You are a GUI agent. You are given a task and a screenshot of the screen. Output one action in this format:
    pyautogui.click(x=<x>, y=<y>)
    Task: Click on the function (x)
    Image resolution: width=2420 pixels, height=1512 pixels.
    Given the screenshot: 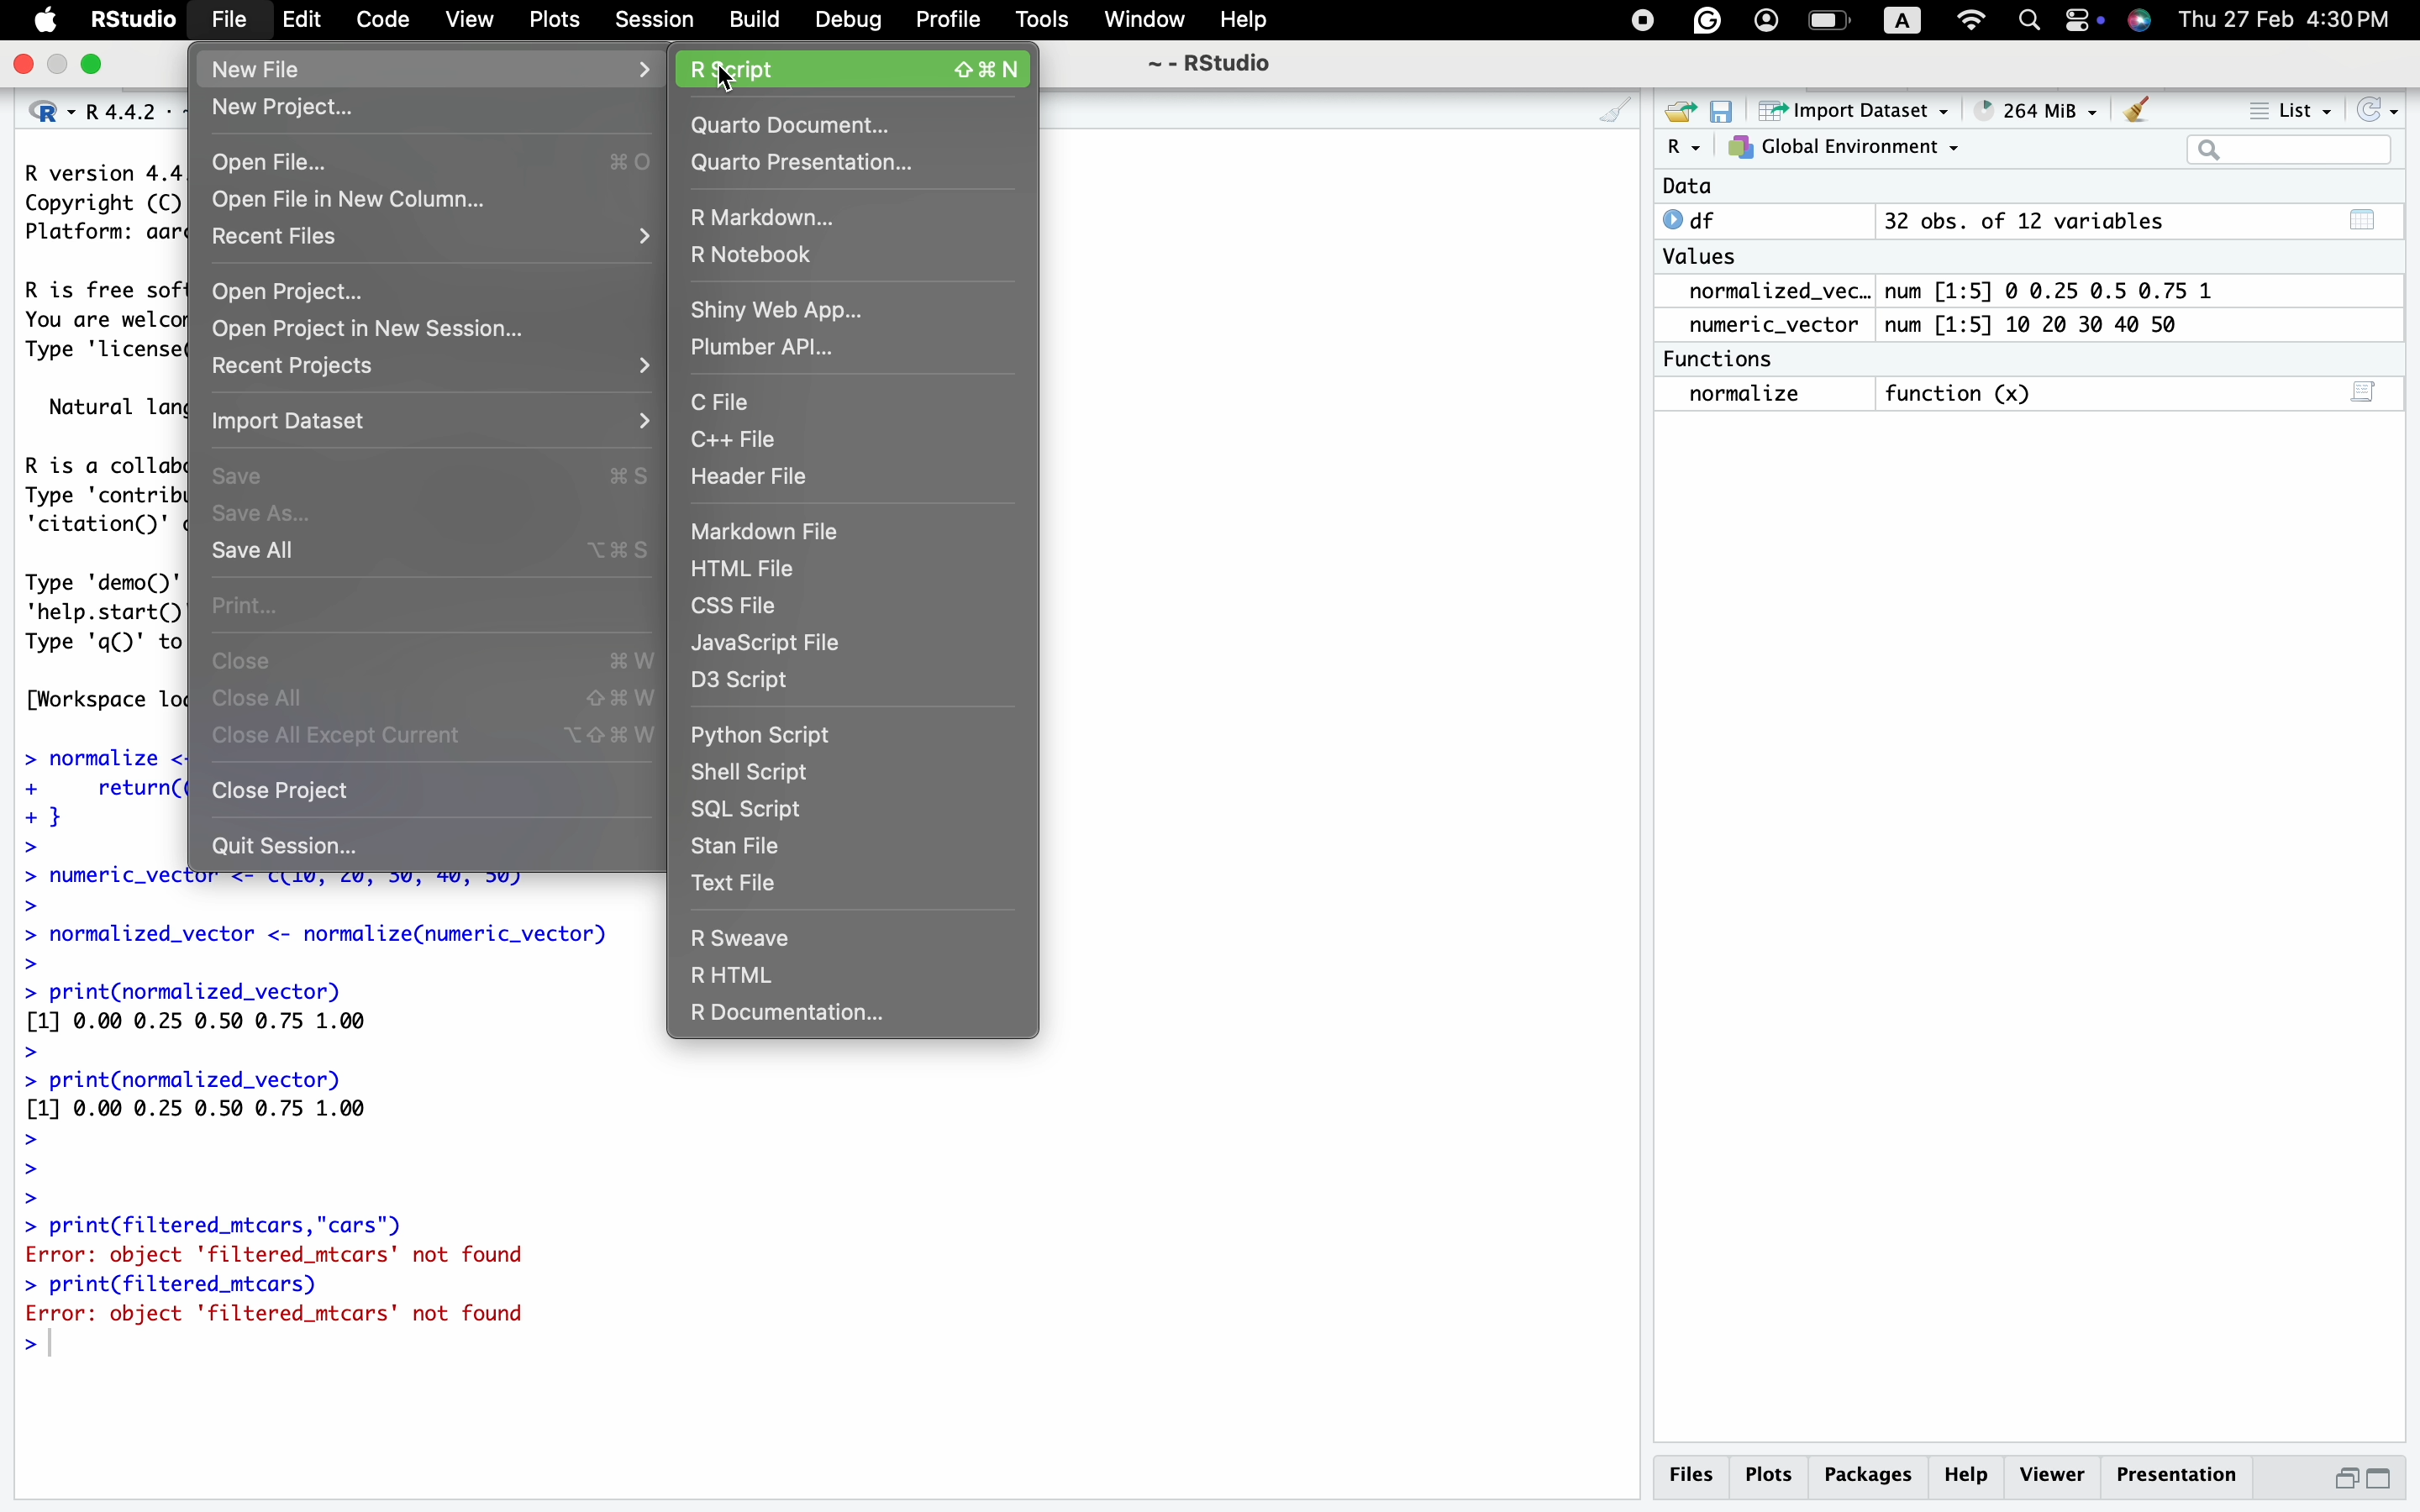 What is the action you would take?
    pyautogui.click(x=1964, y=390)
    